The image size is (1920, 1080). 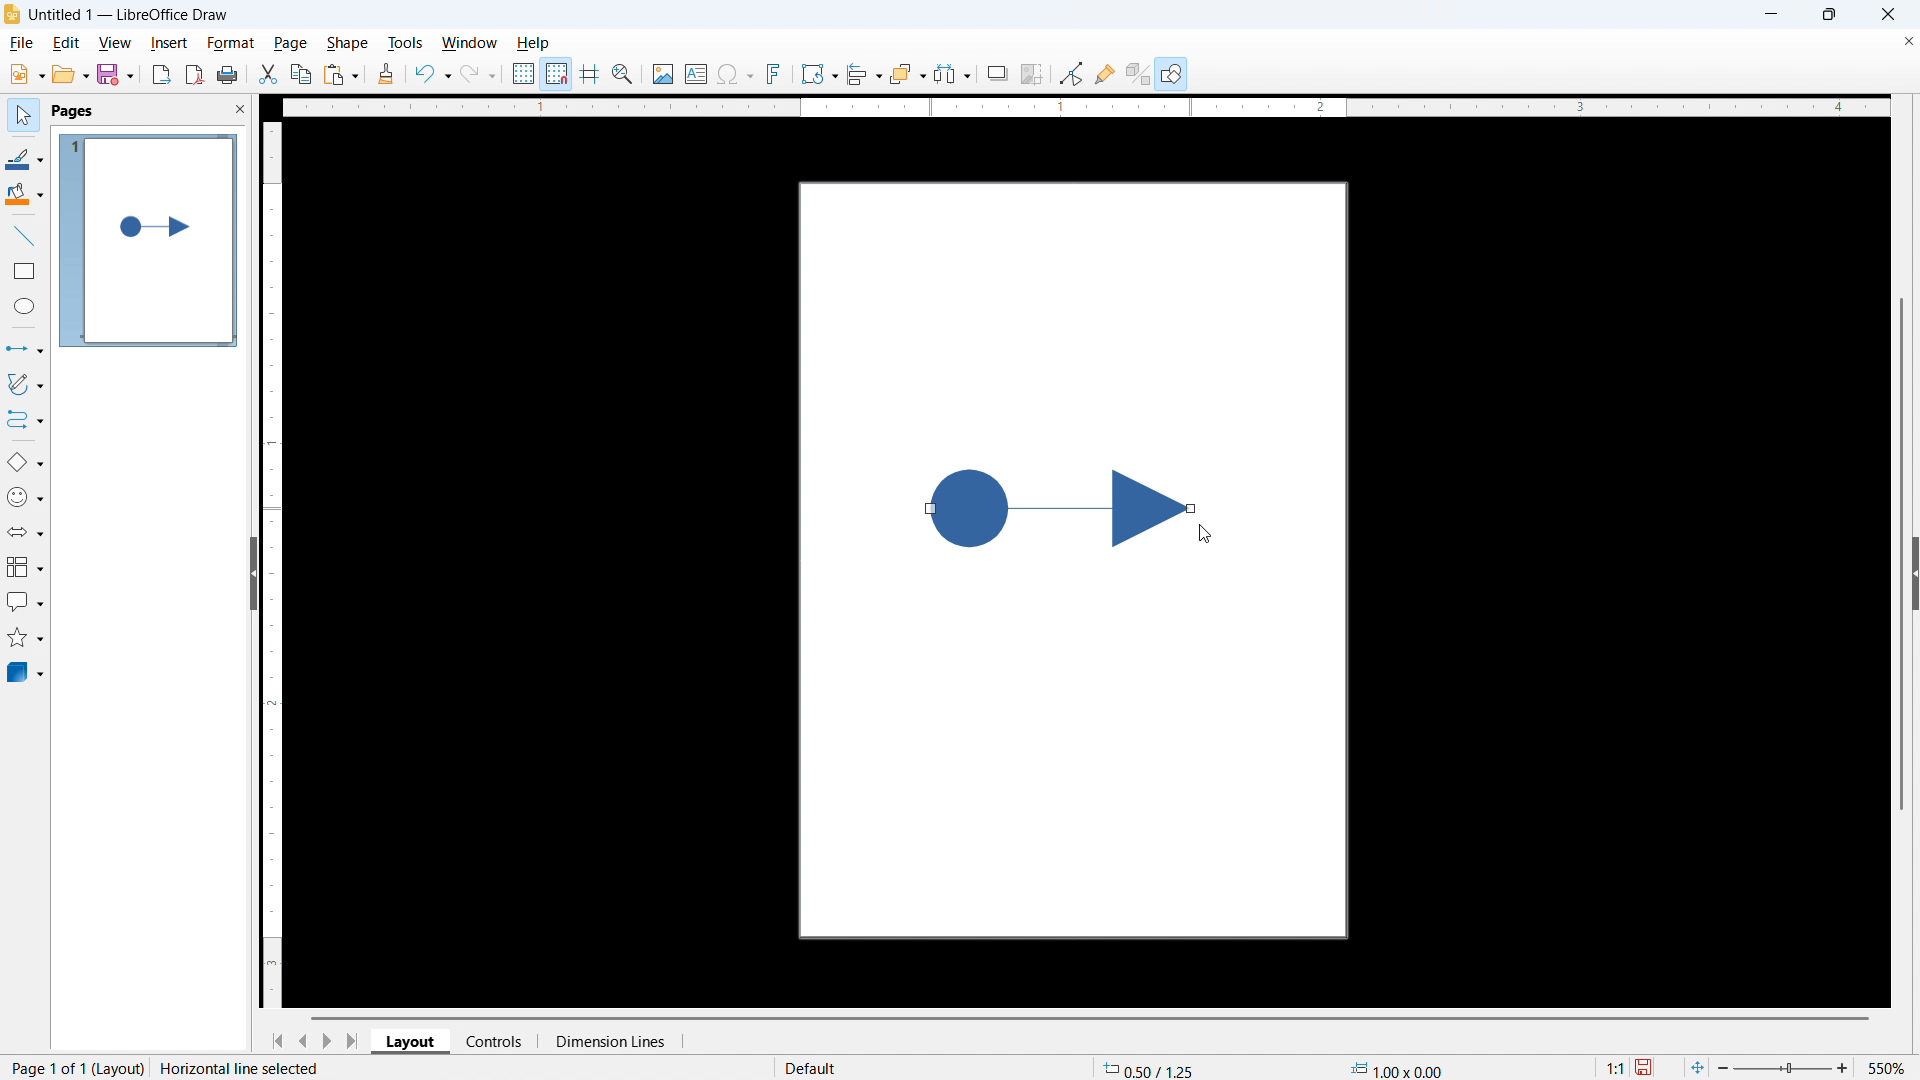 What do you see at coordinates (434, 75) in the screenshot?
I see `Undo ` at bounding box center [434, 75].